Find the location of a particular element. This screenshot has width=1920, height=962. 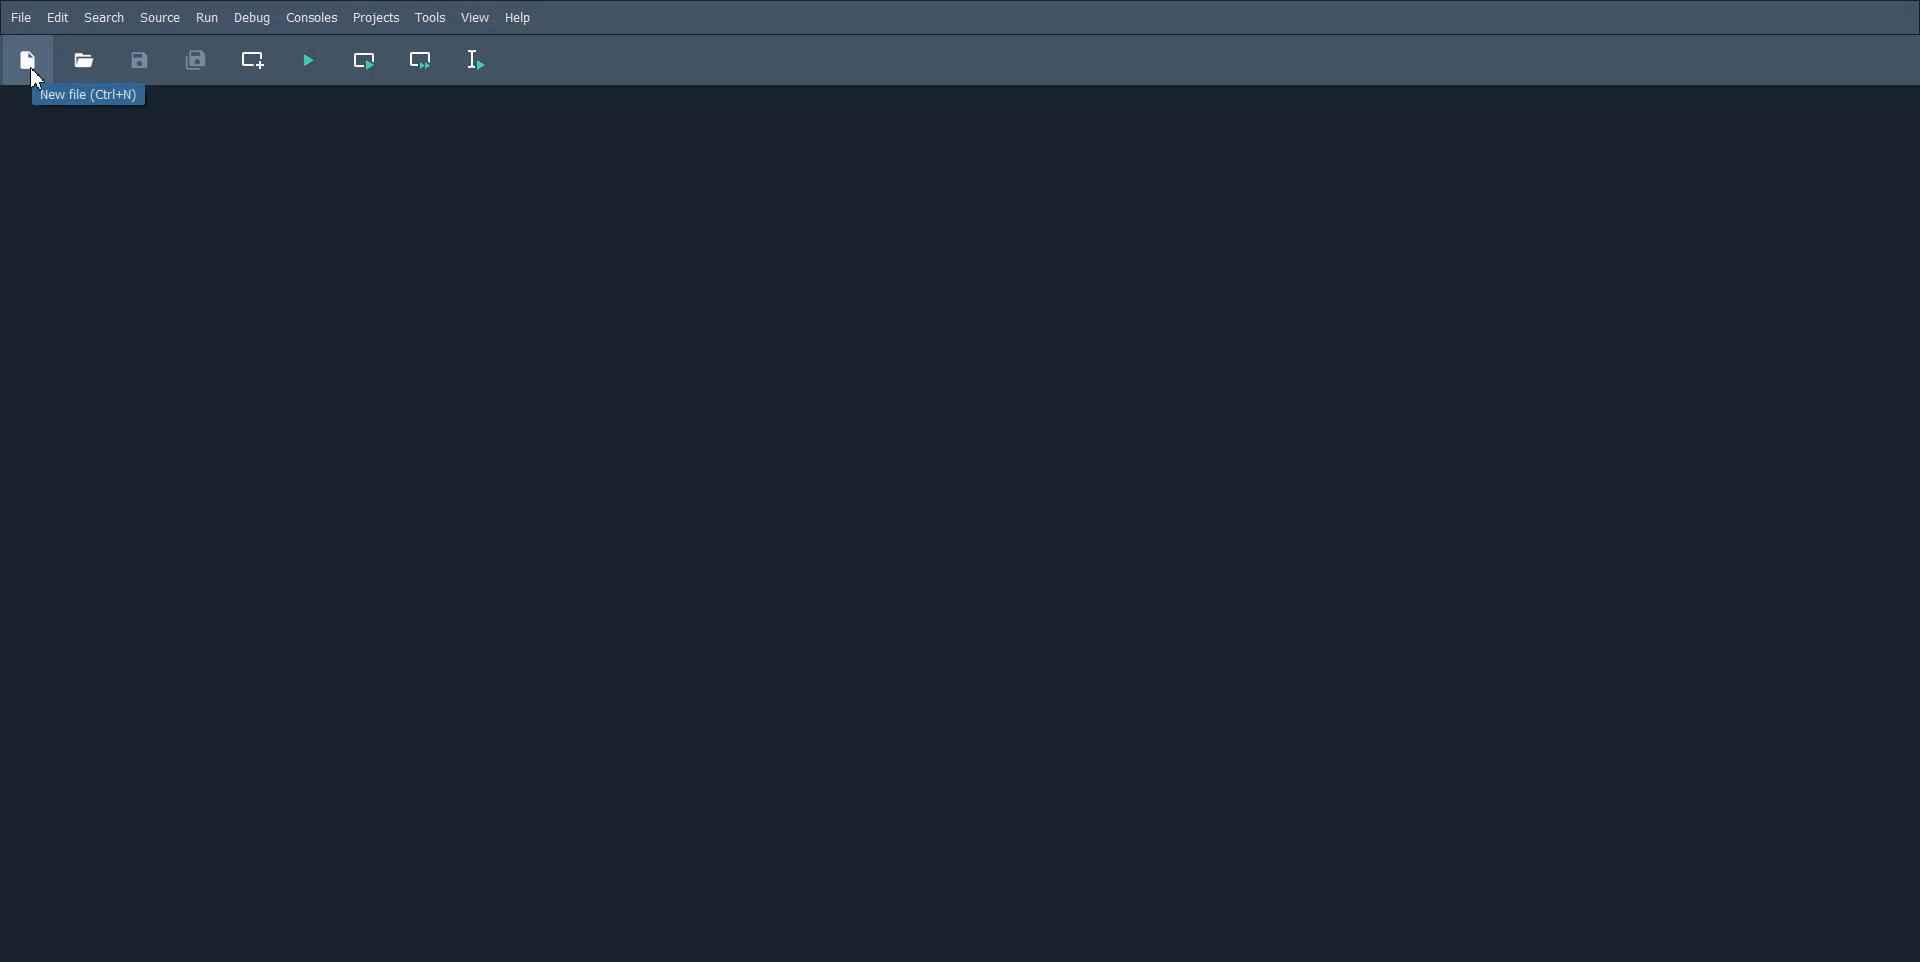

New file (Ctrl+H) is located at coordinates (87, 95).